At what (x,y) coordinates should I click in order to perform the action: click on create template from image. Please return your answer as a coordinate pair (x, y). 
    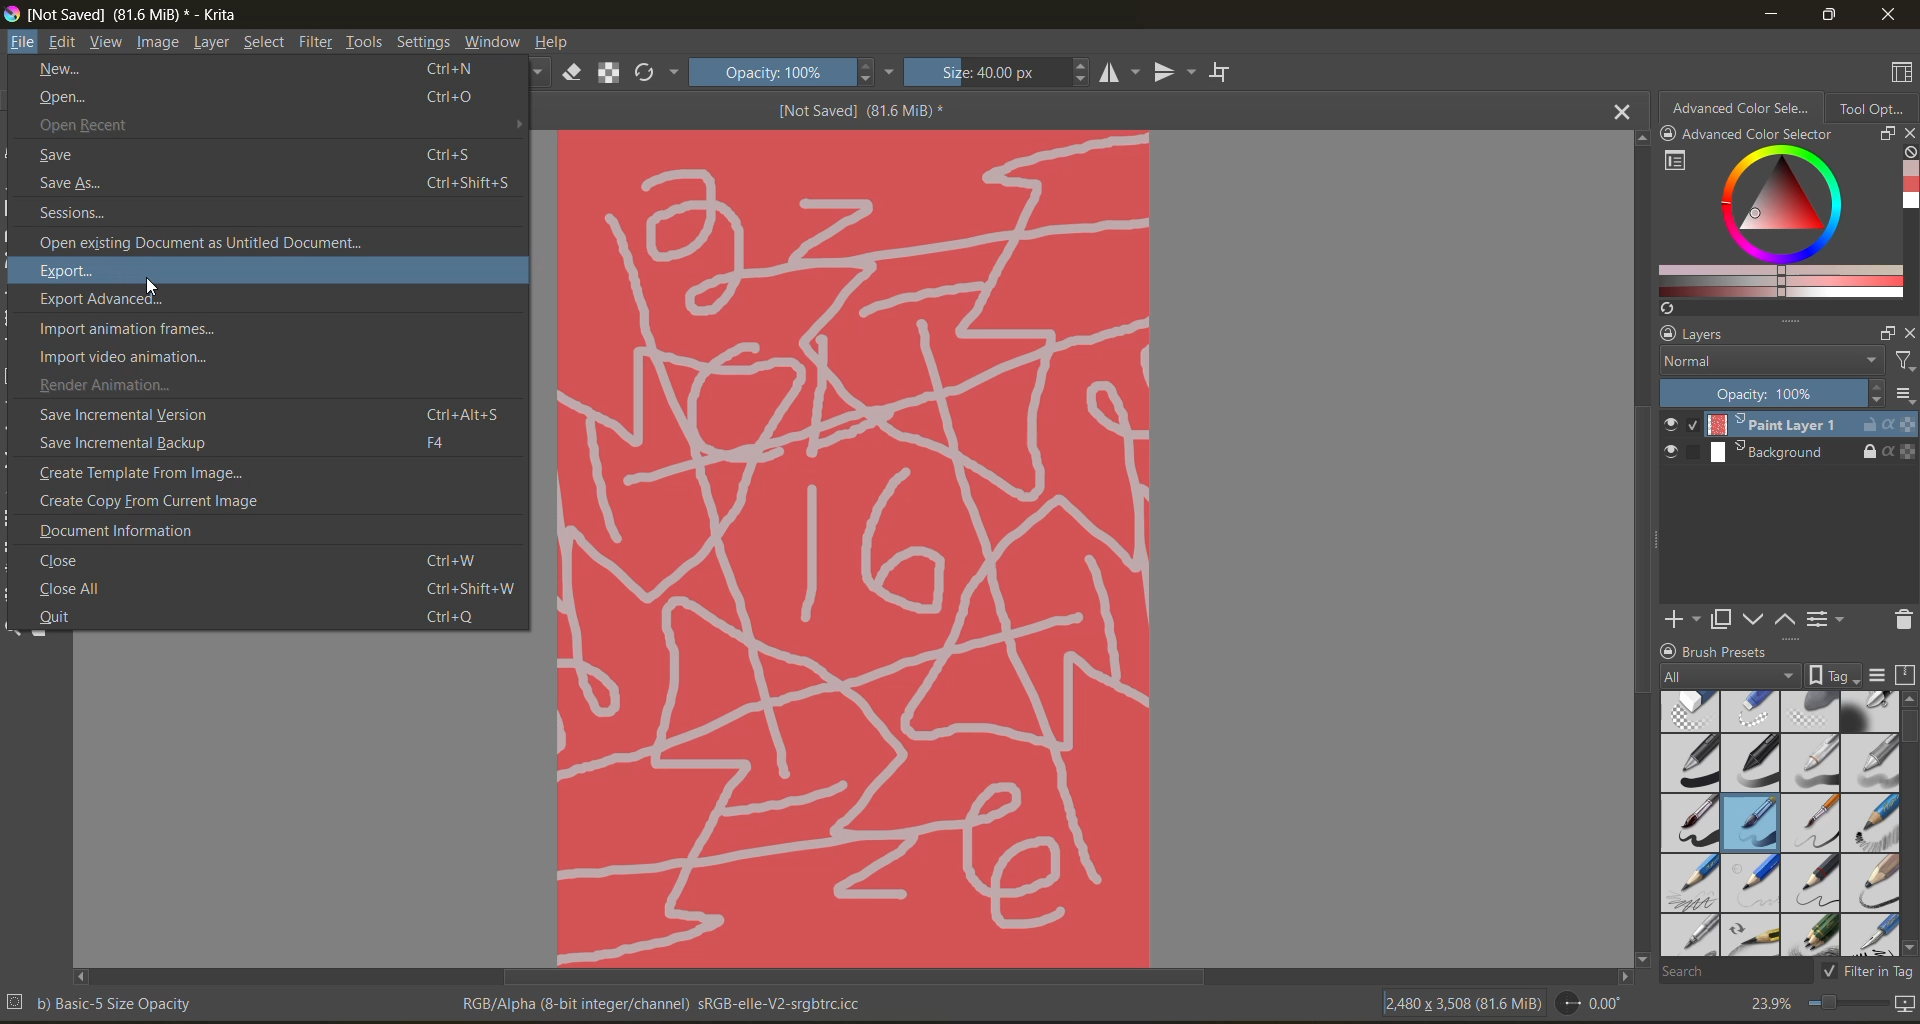
    Looking at the image, I should click on (169, 474).